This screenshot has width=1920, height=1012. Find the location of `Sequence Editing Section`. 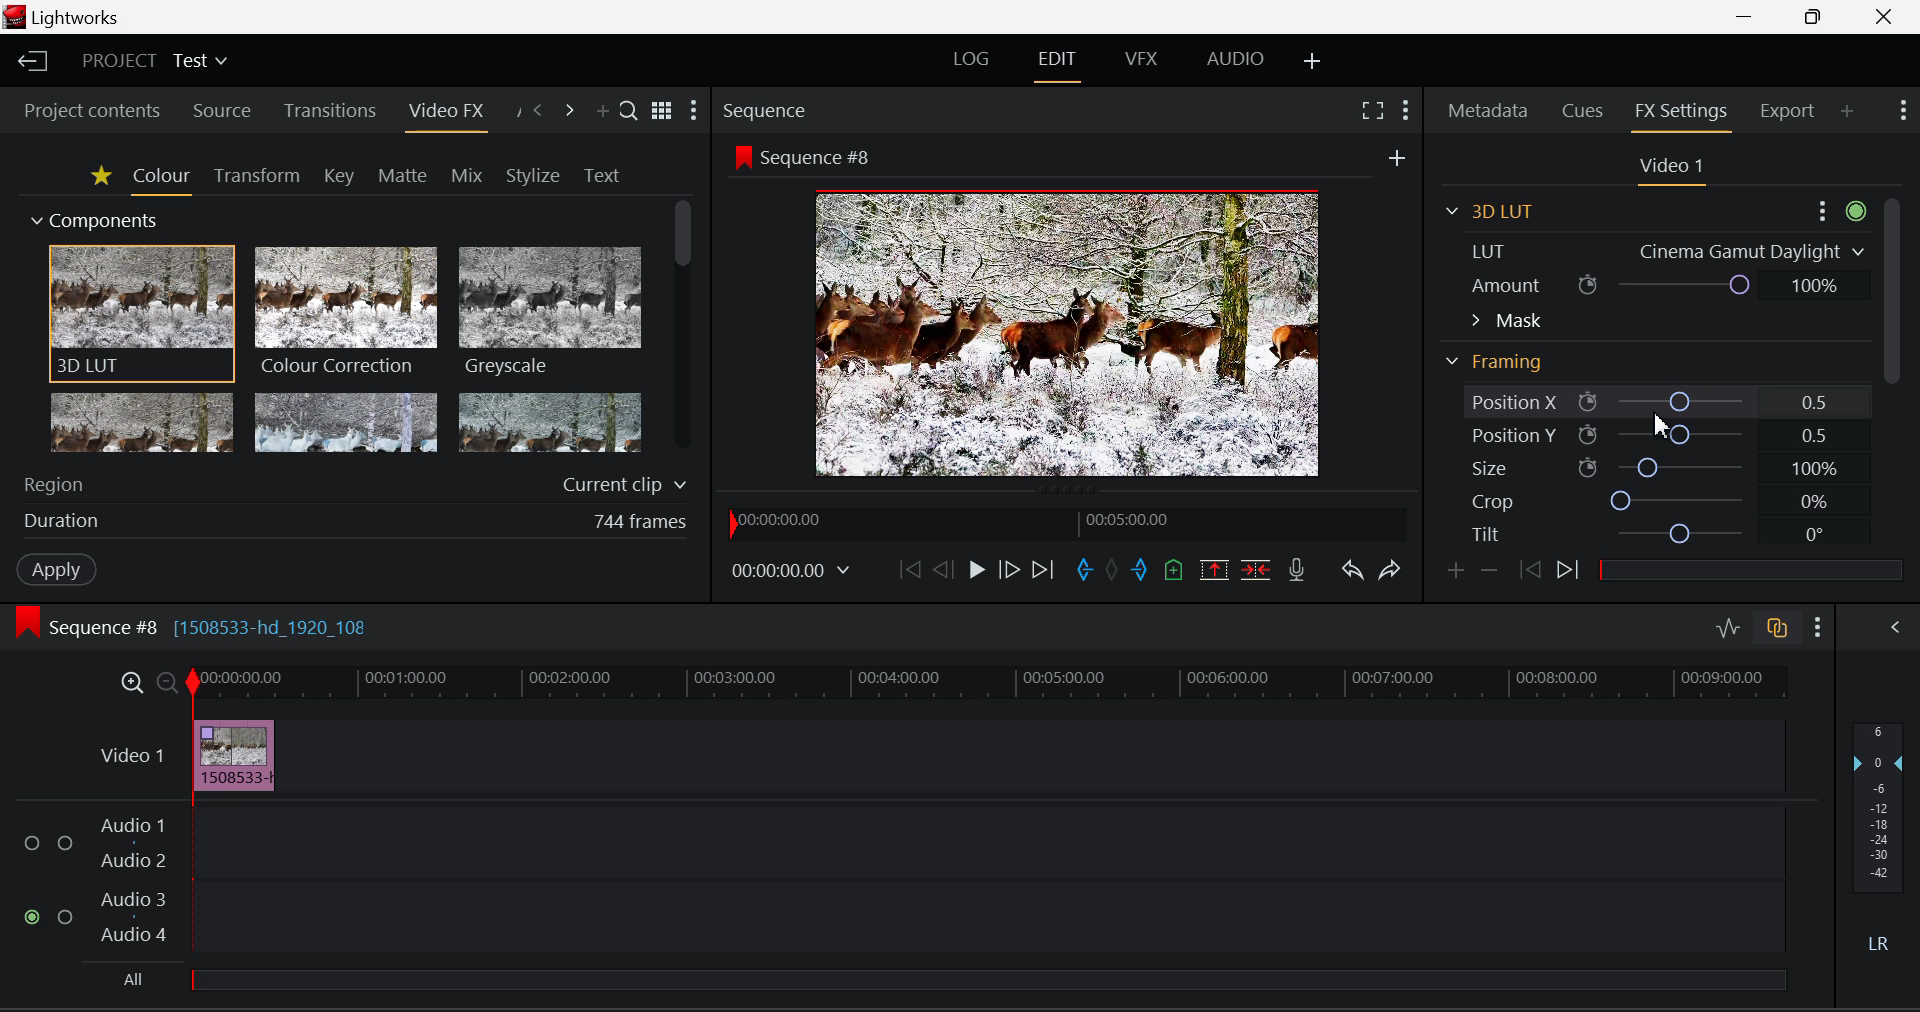

Sequence Editing Section is located at coordinates (200, 628).